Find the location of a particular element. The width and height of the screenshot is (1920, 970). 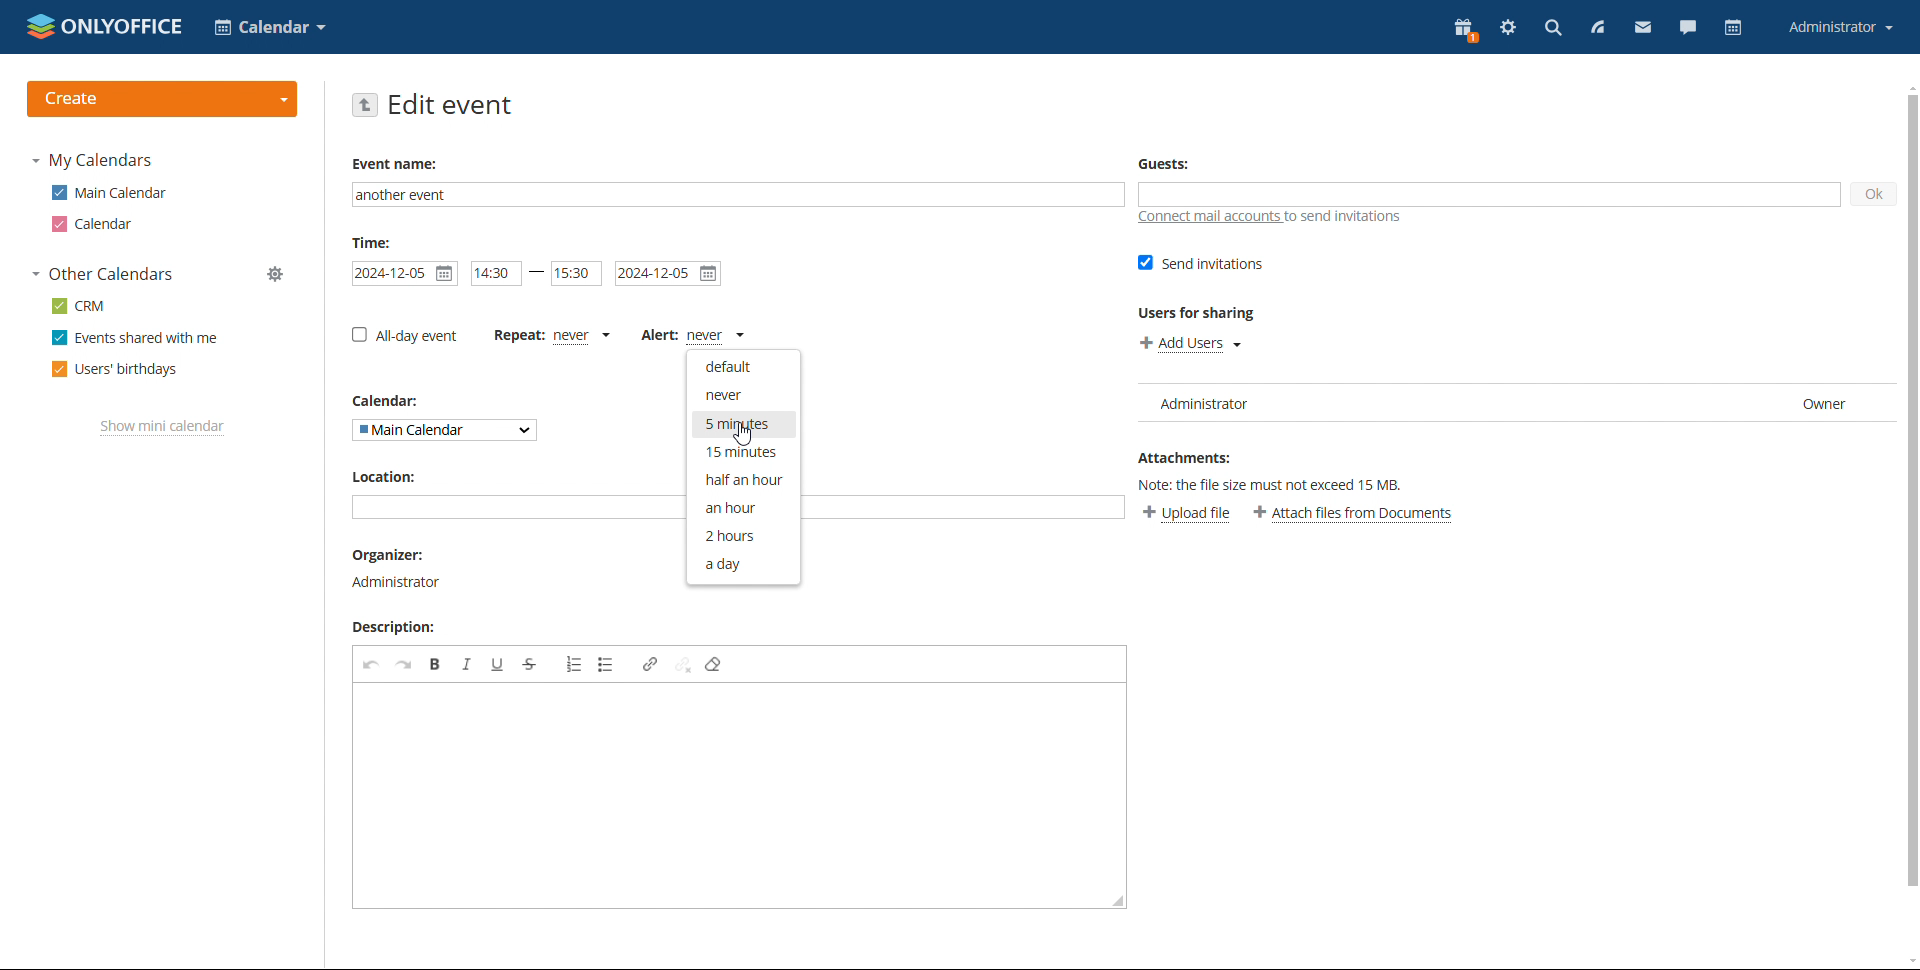

create is located at coordinates (163, 99).